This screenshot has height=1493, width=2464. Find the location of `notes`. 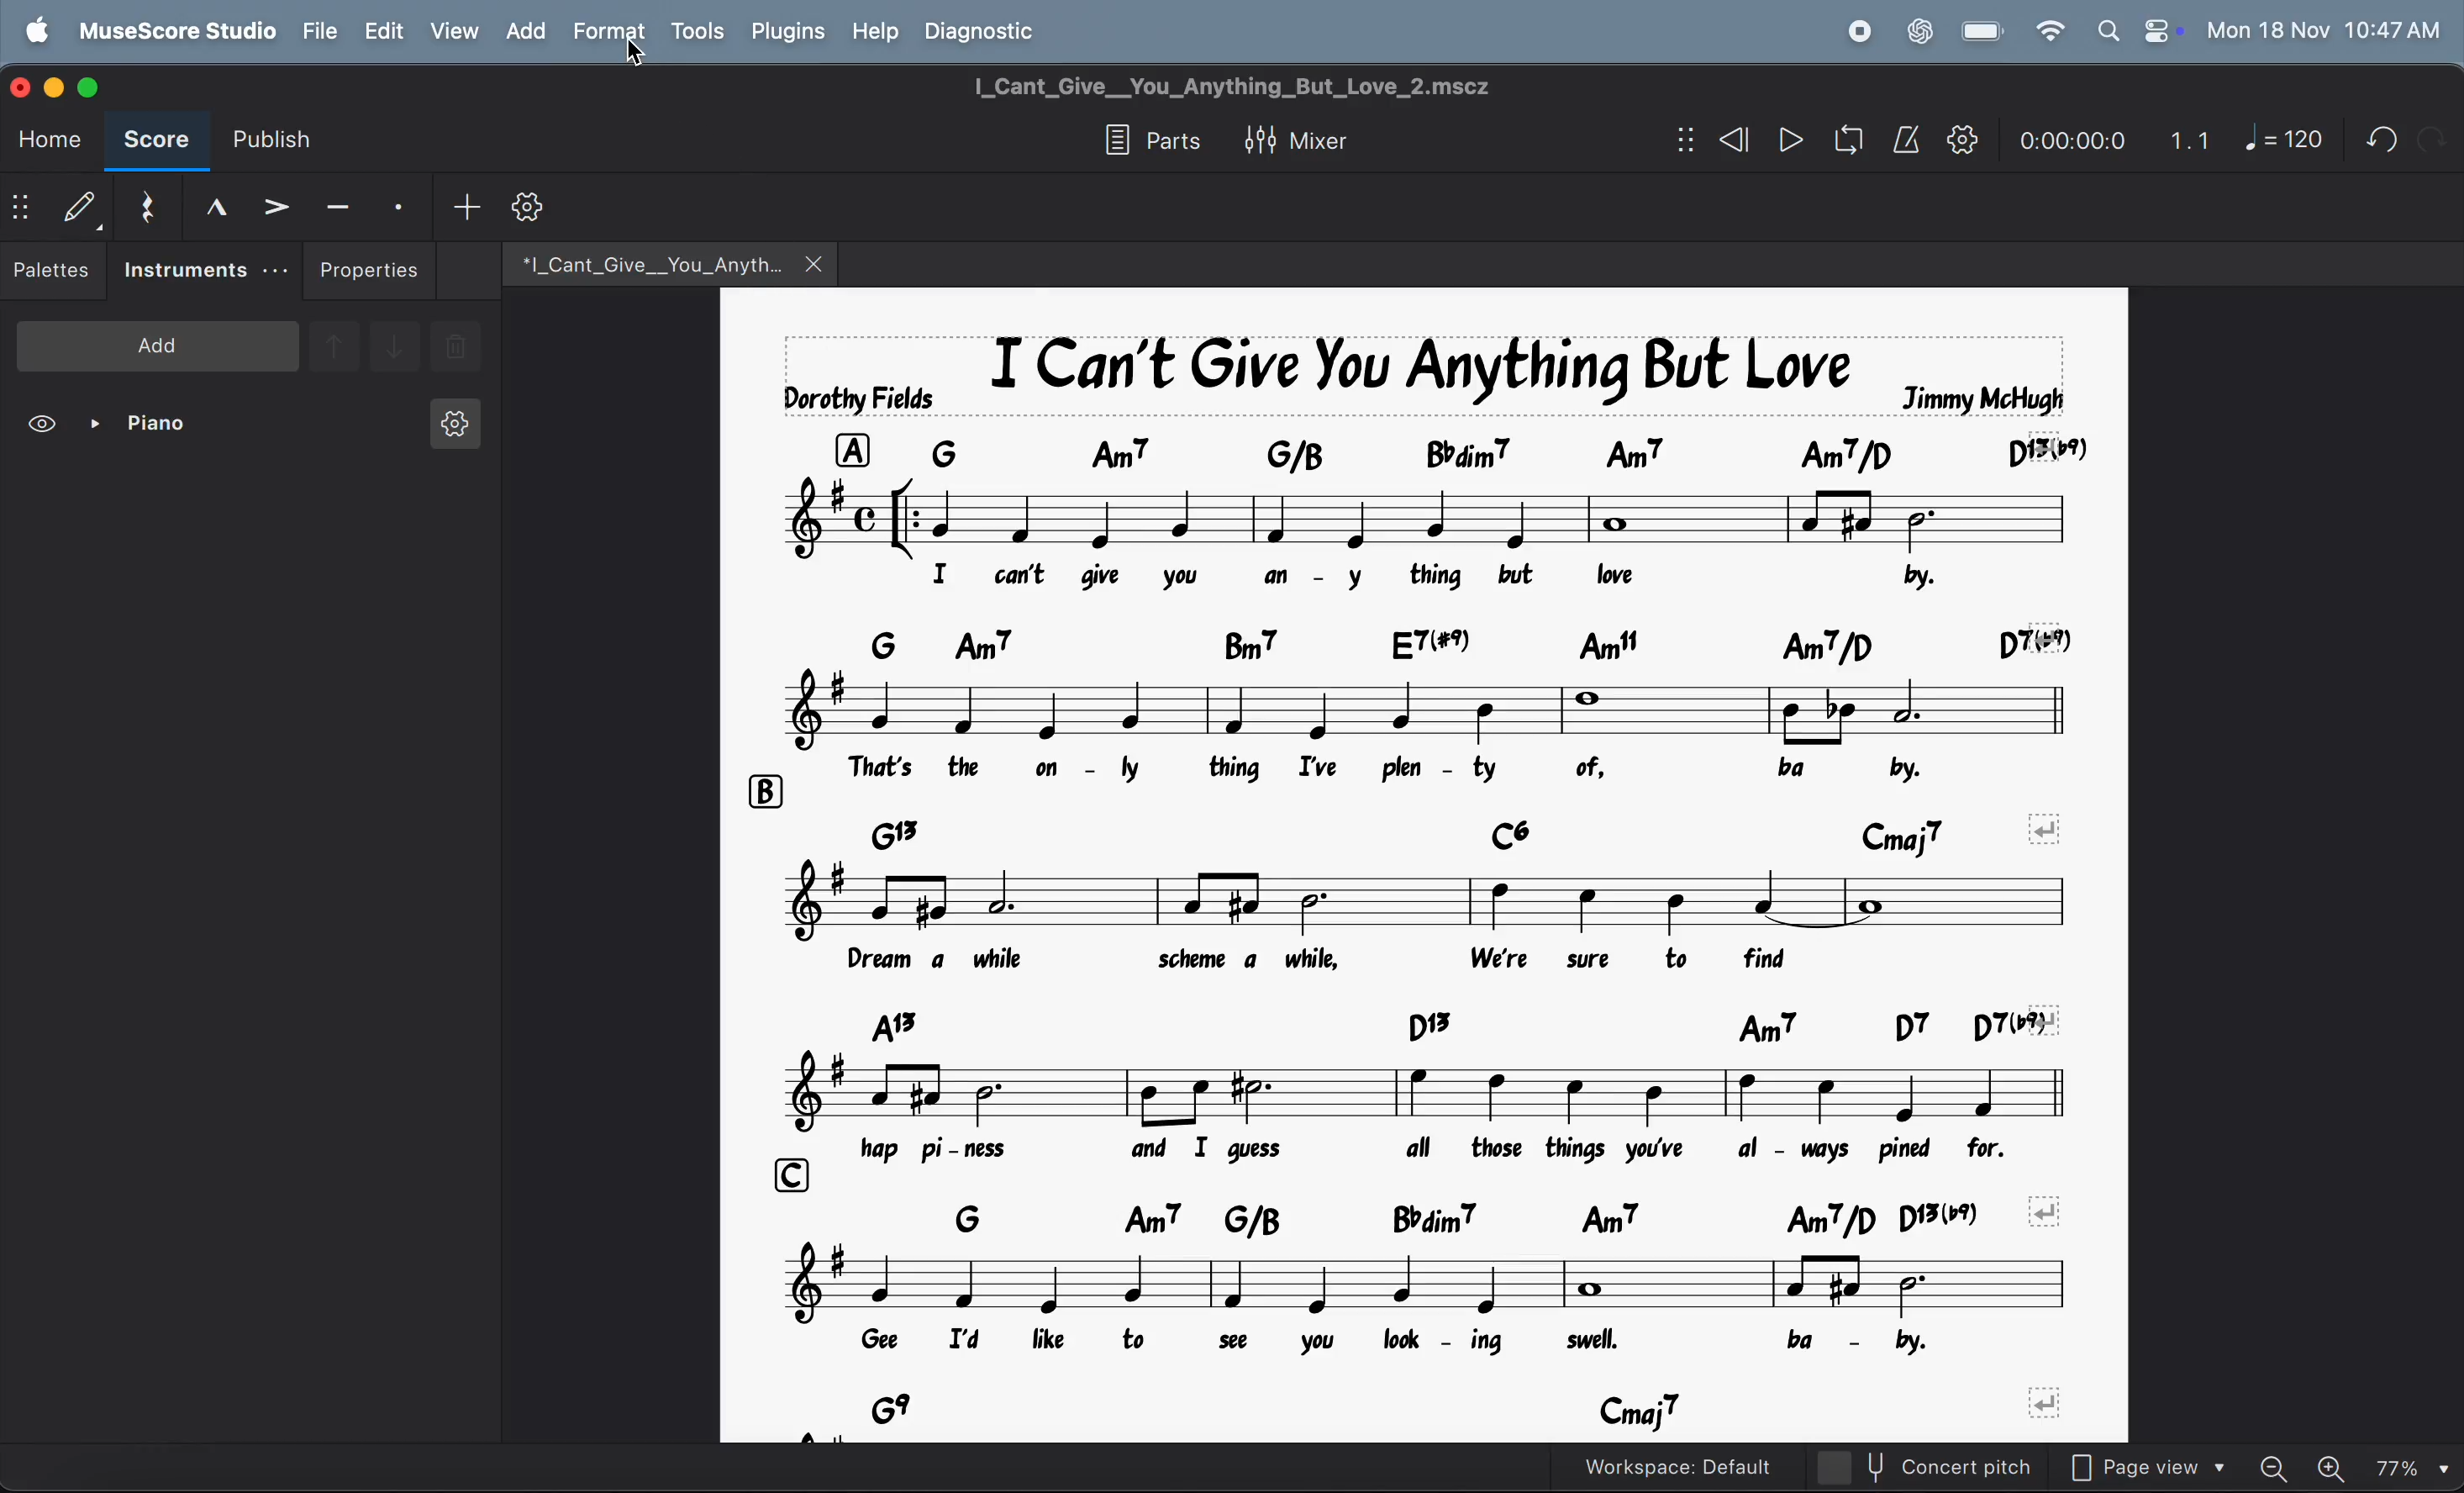

notes is located at coordinates (1299, 710).